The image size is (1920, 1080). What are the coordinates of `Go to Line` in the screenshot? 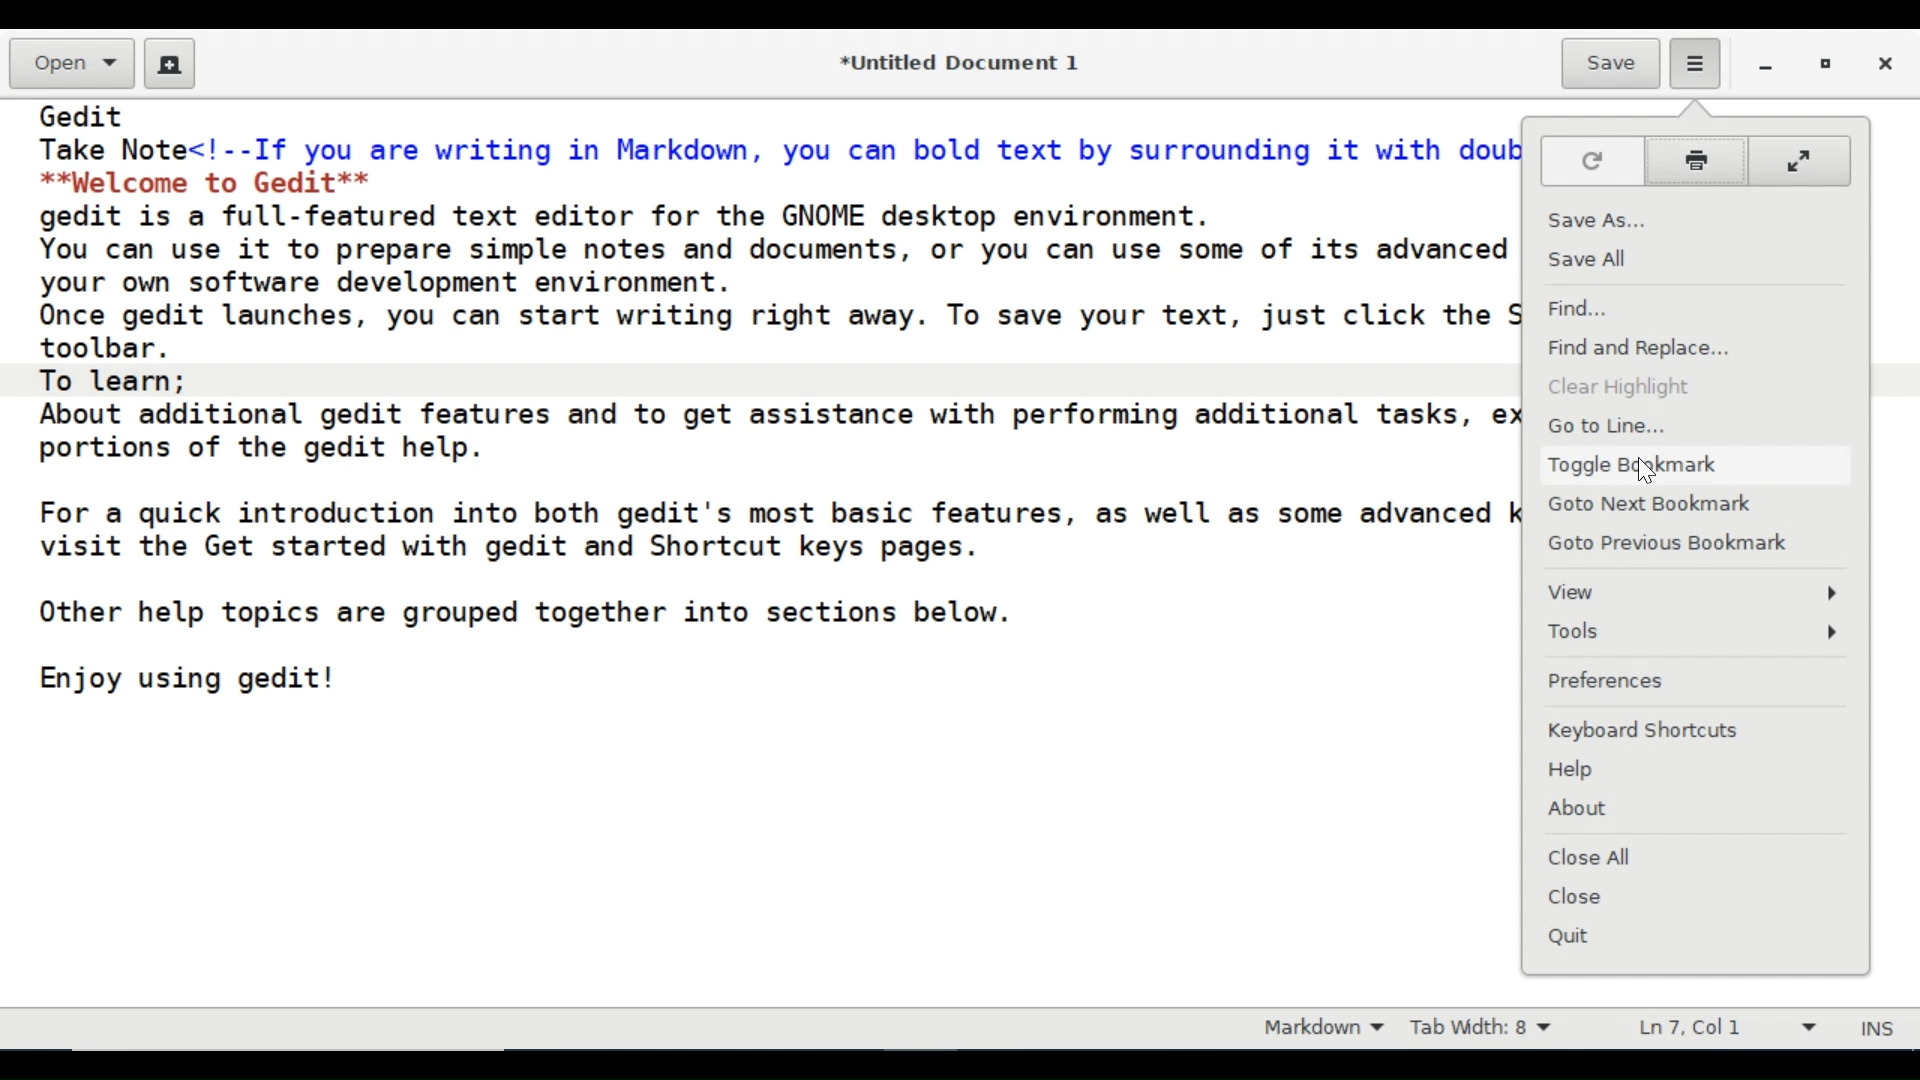 It's located at (1605, 428).